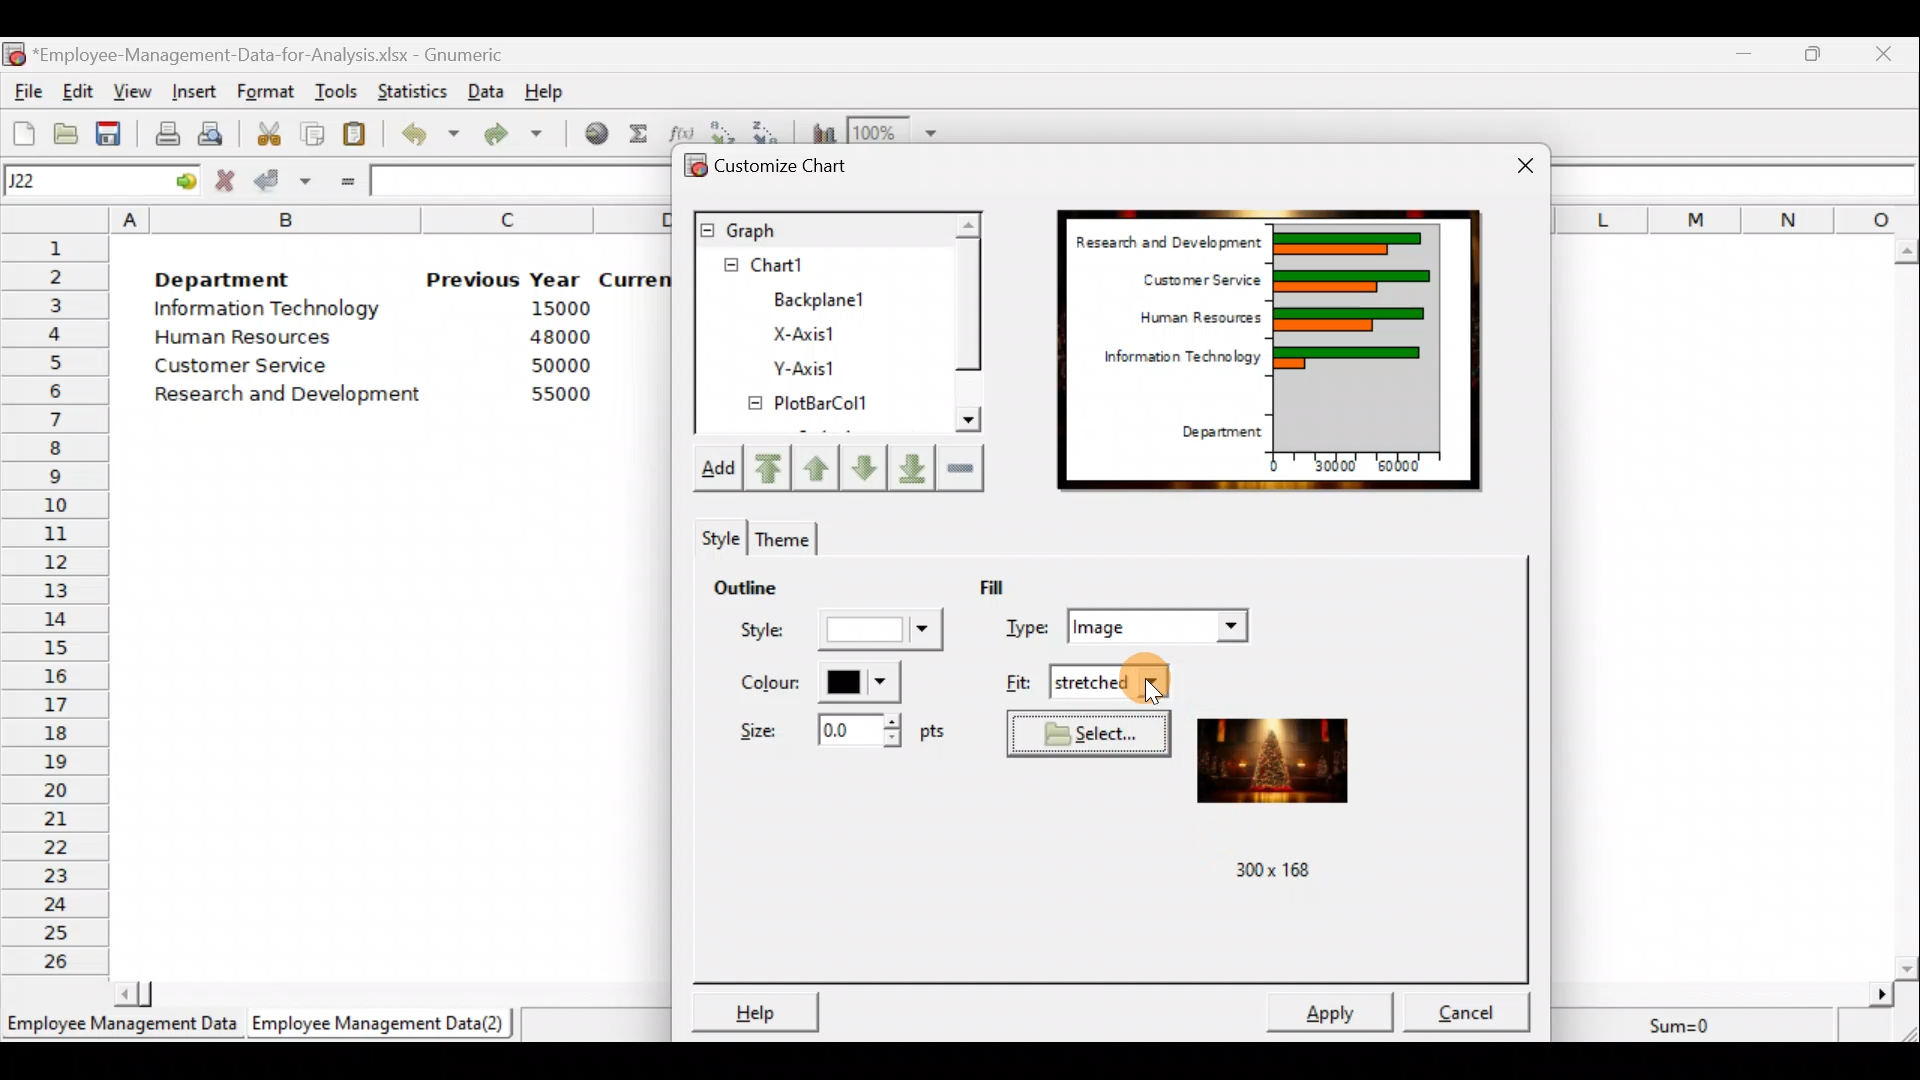  What do you see at coordinates (774, 591) in the screenshot?
I see `Outline` at bounding box center [774, 591].